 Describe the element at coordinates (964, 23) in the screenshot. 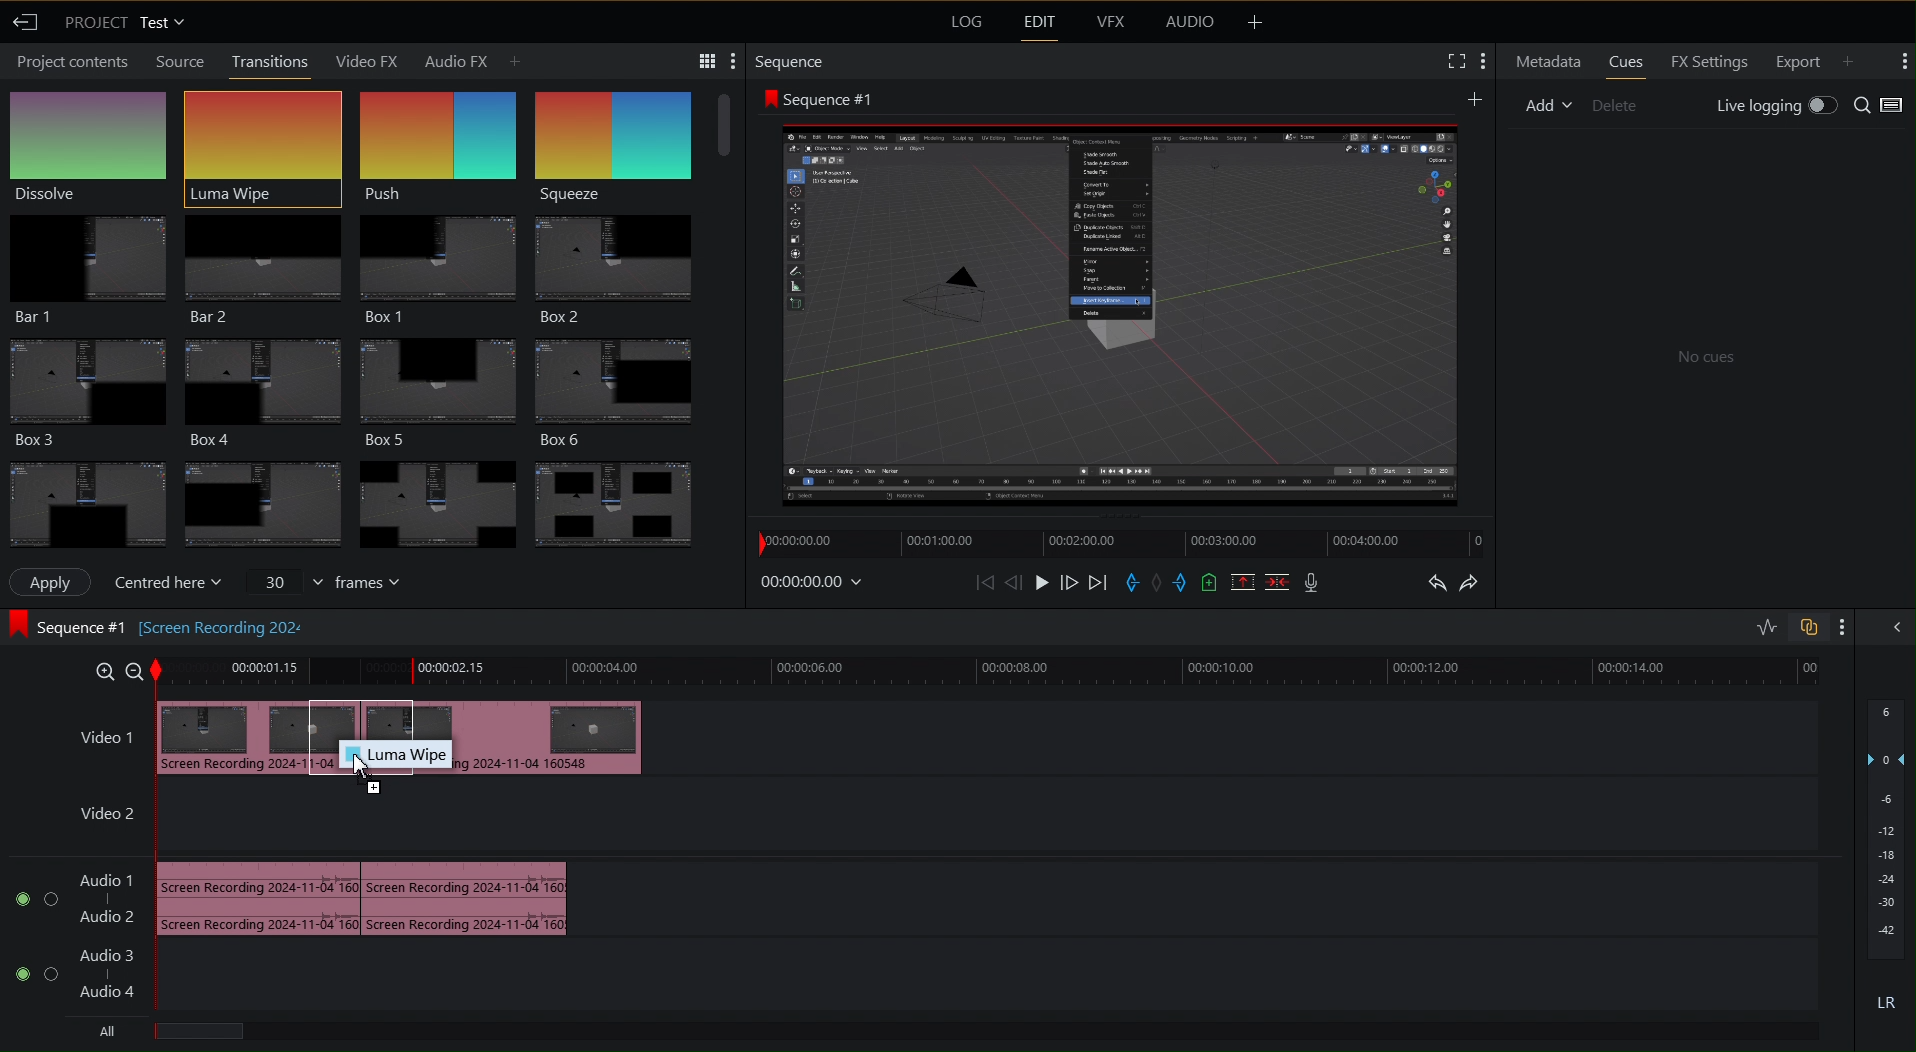

I see `Log` at that location.